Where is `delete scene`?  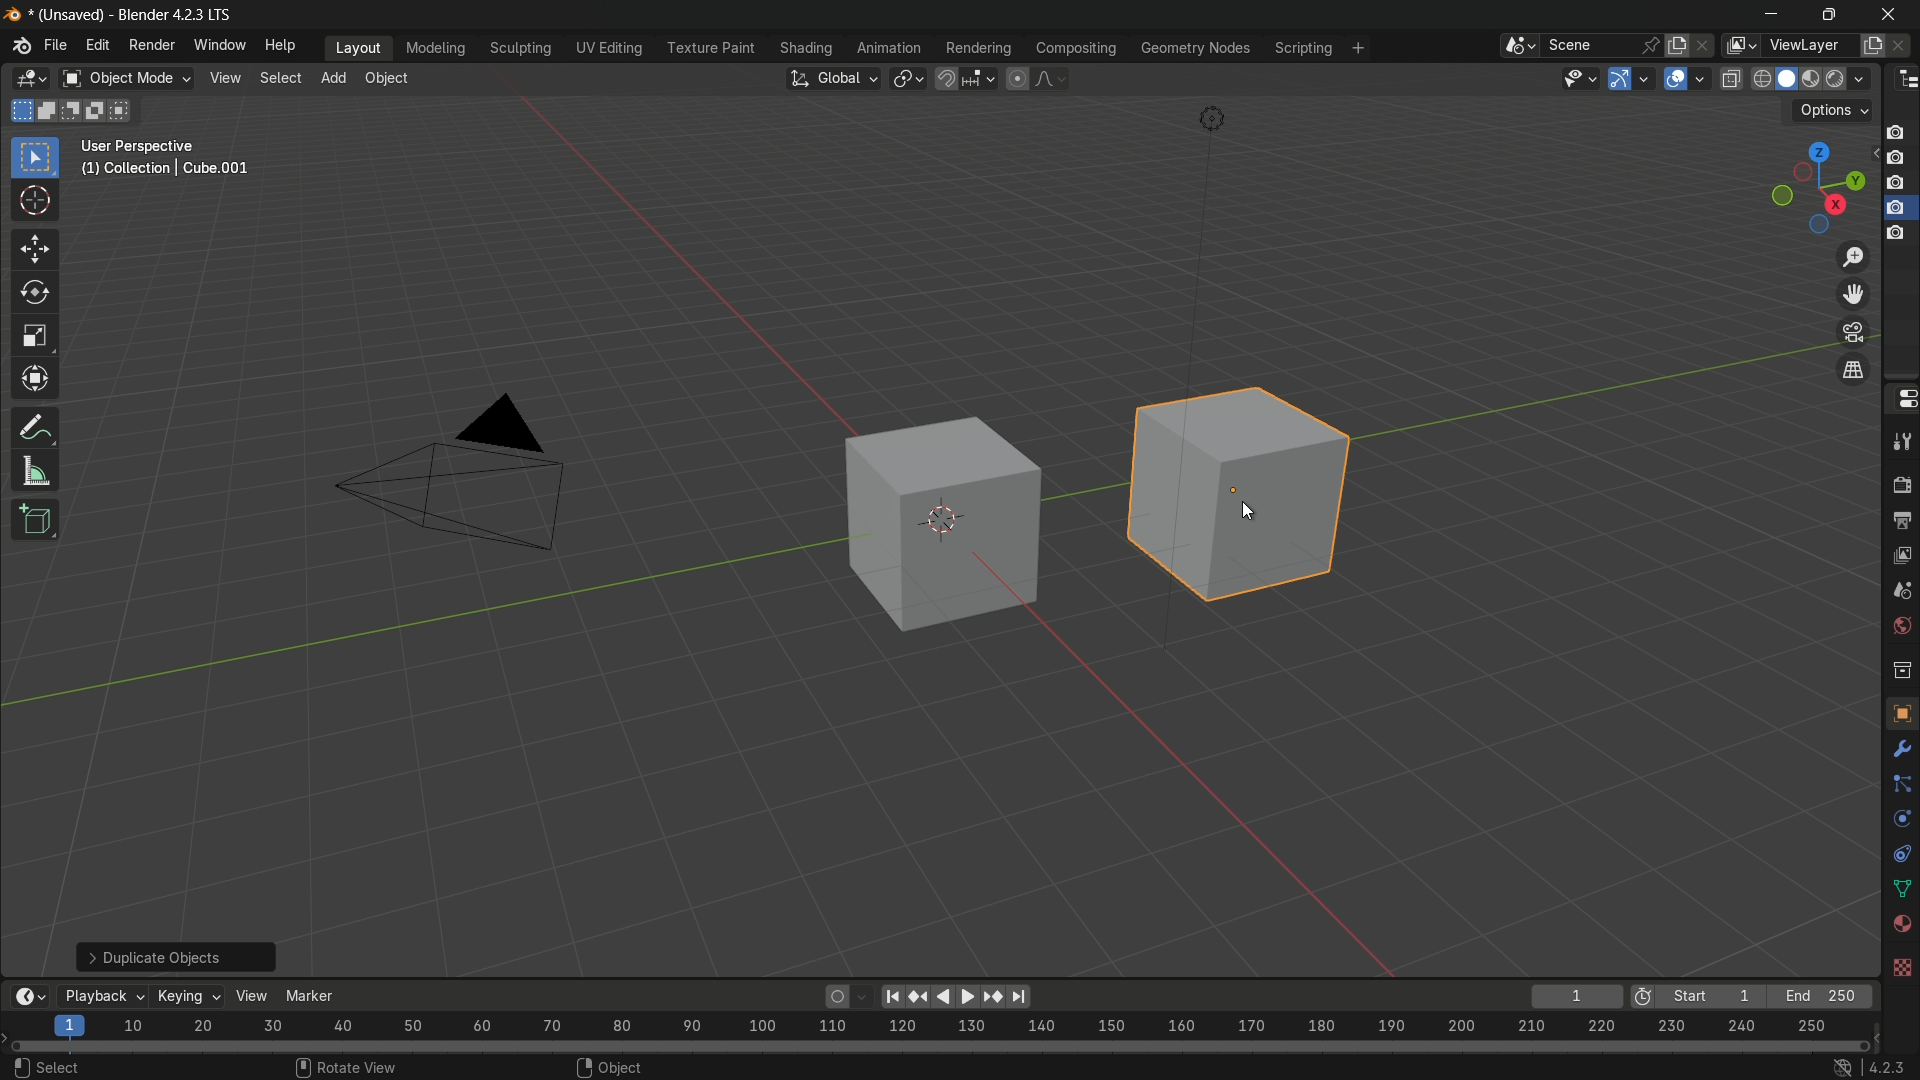 delete scene is located at coordinates (1701, 44).